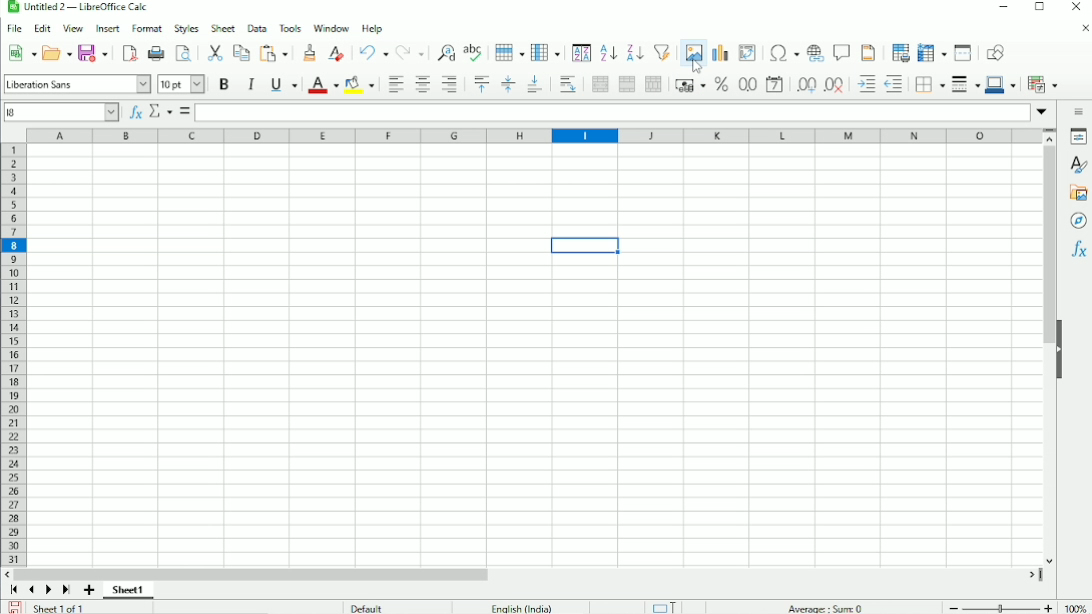 This screenshot has width=1092, height=614. What do you see at coordinates (480, 84) in the screenshot?
I see `Align top` at bounding box center [480, 84].